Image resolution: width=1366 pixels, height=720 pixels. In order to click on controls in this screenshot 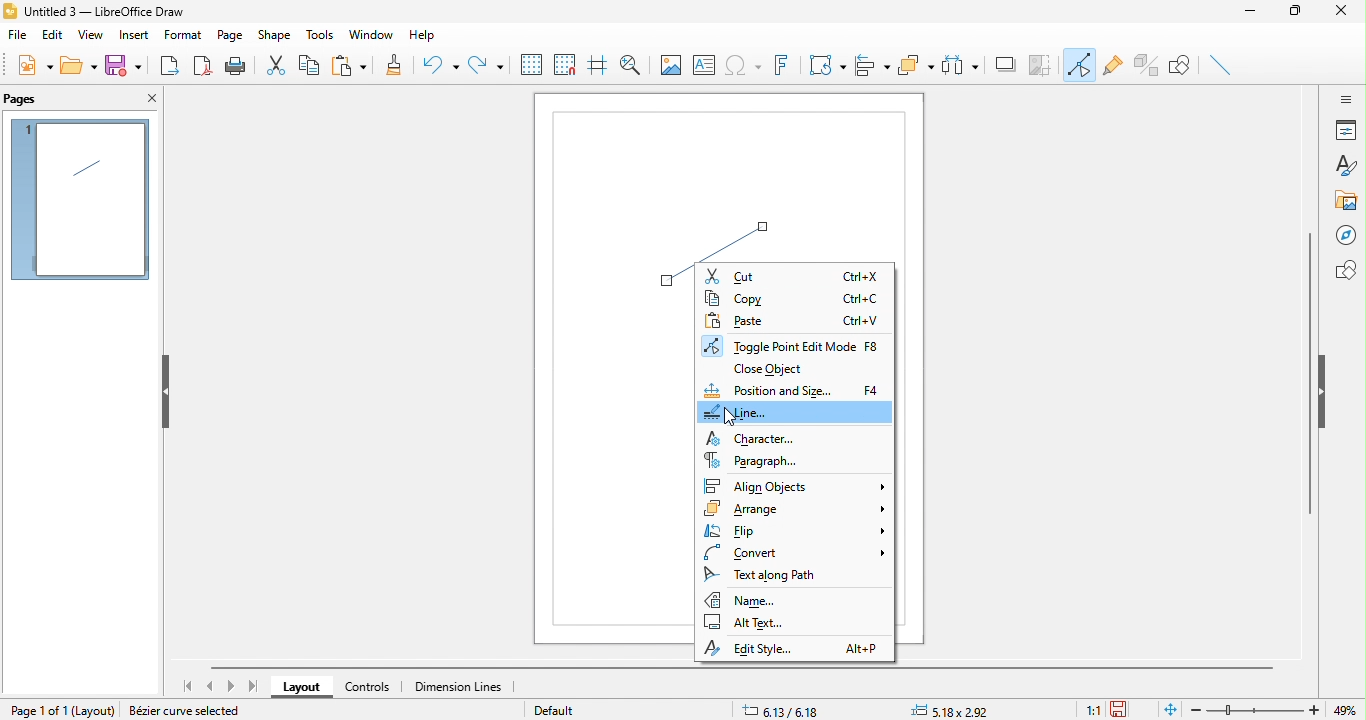, I will do `click(368, 689)`.